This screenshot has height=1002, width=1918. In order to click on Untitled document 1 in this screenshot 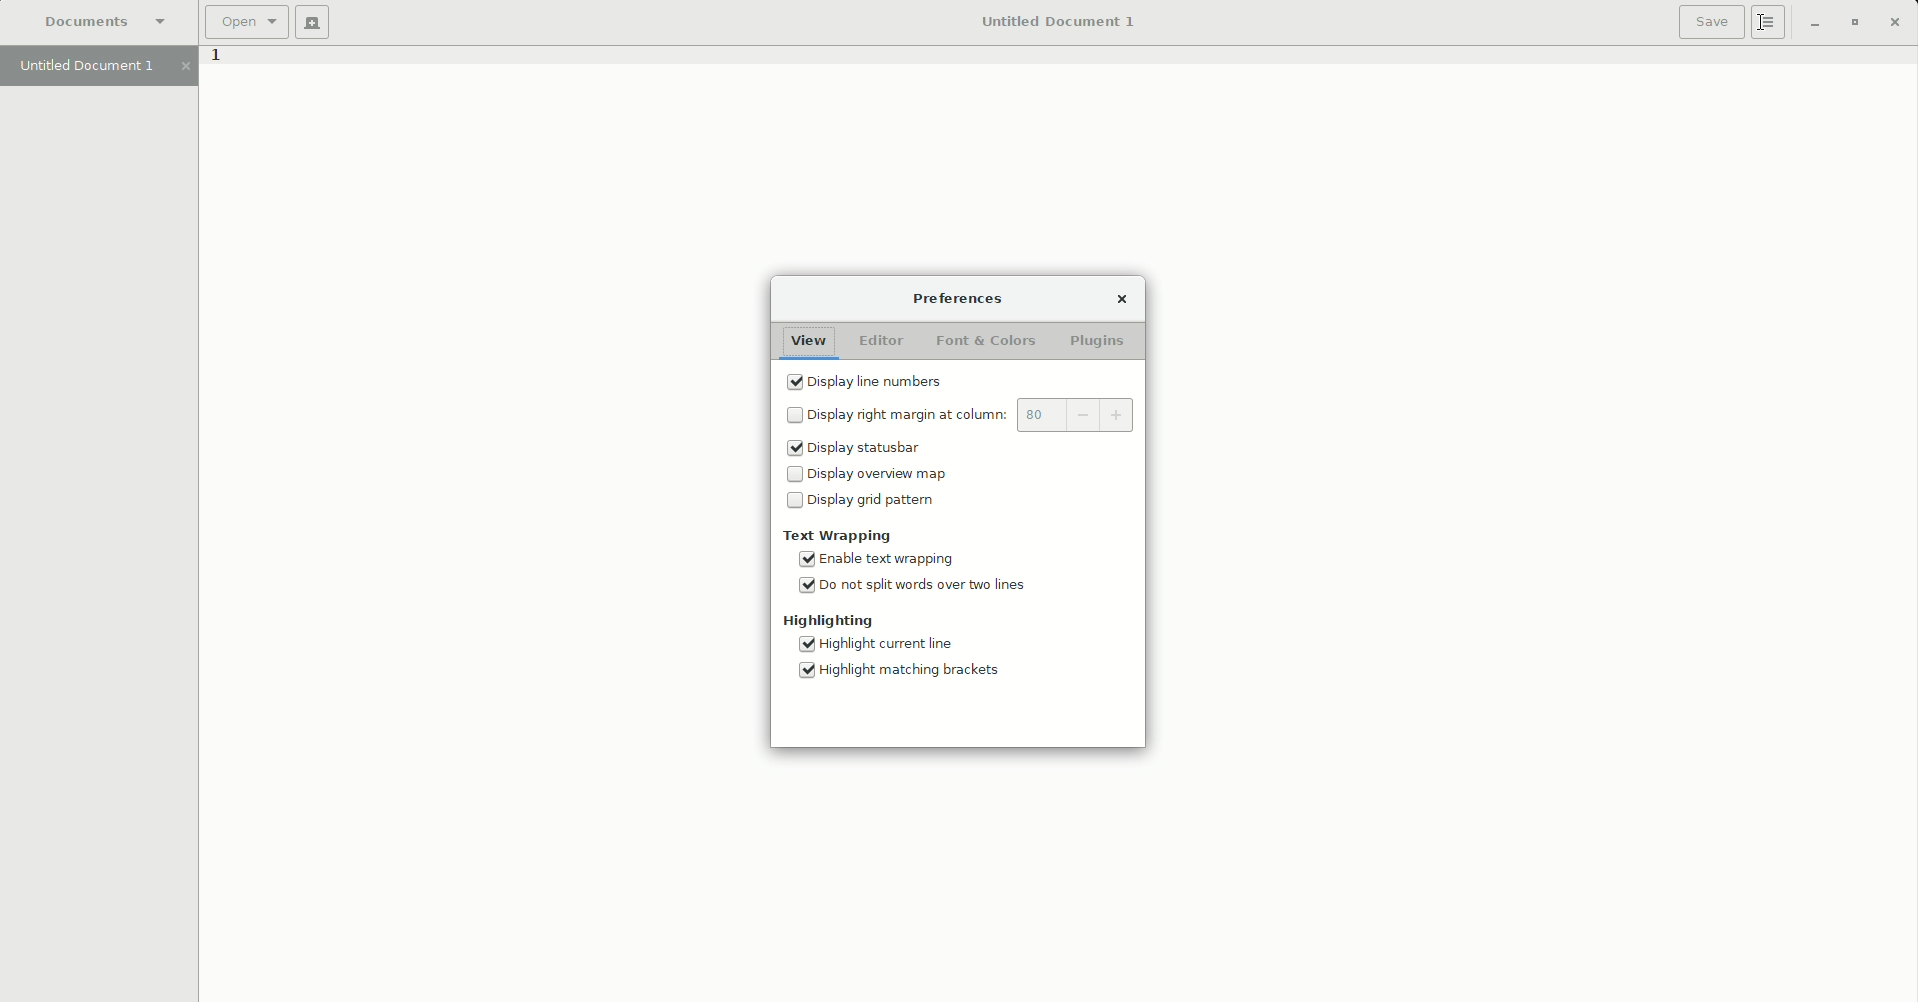, I will do `click(99, 67)`.